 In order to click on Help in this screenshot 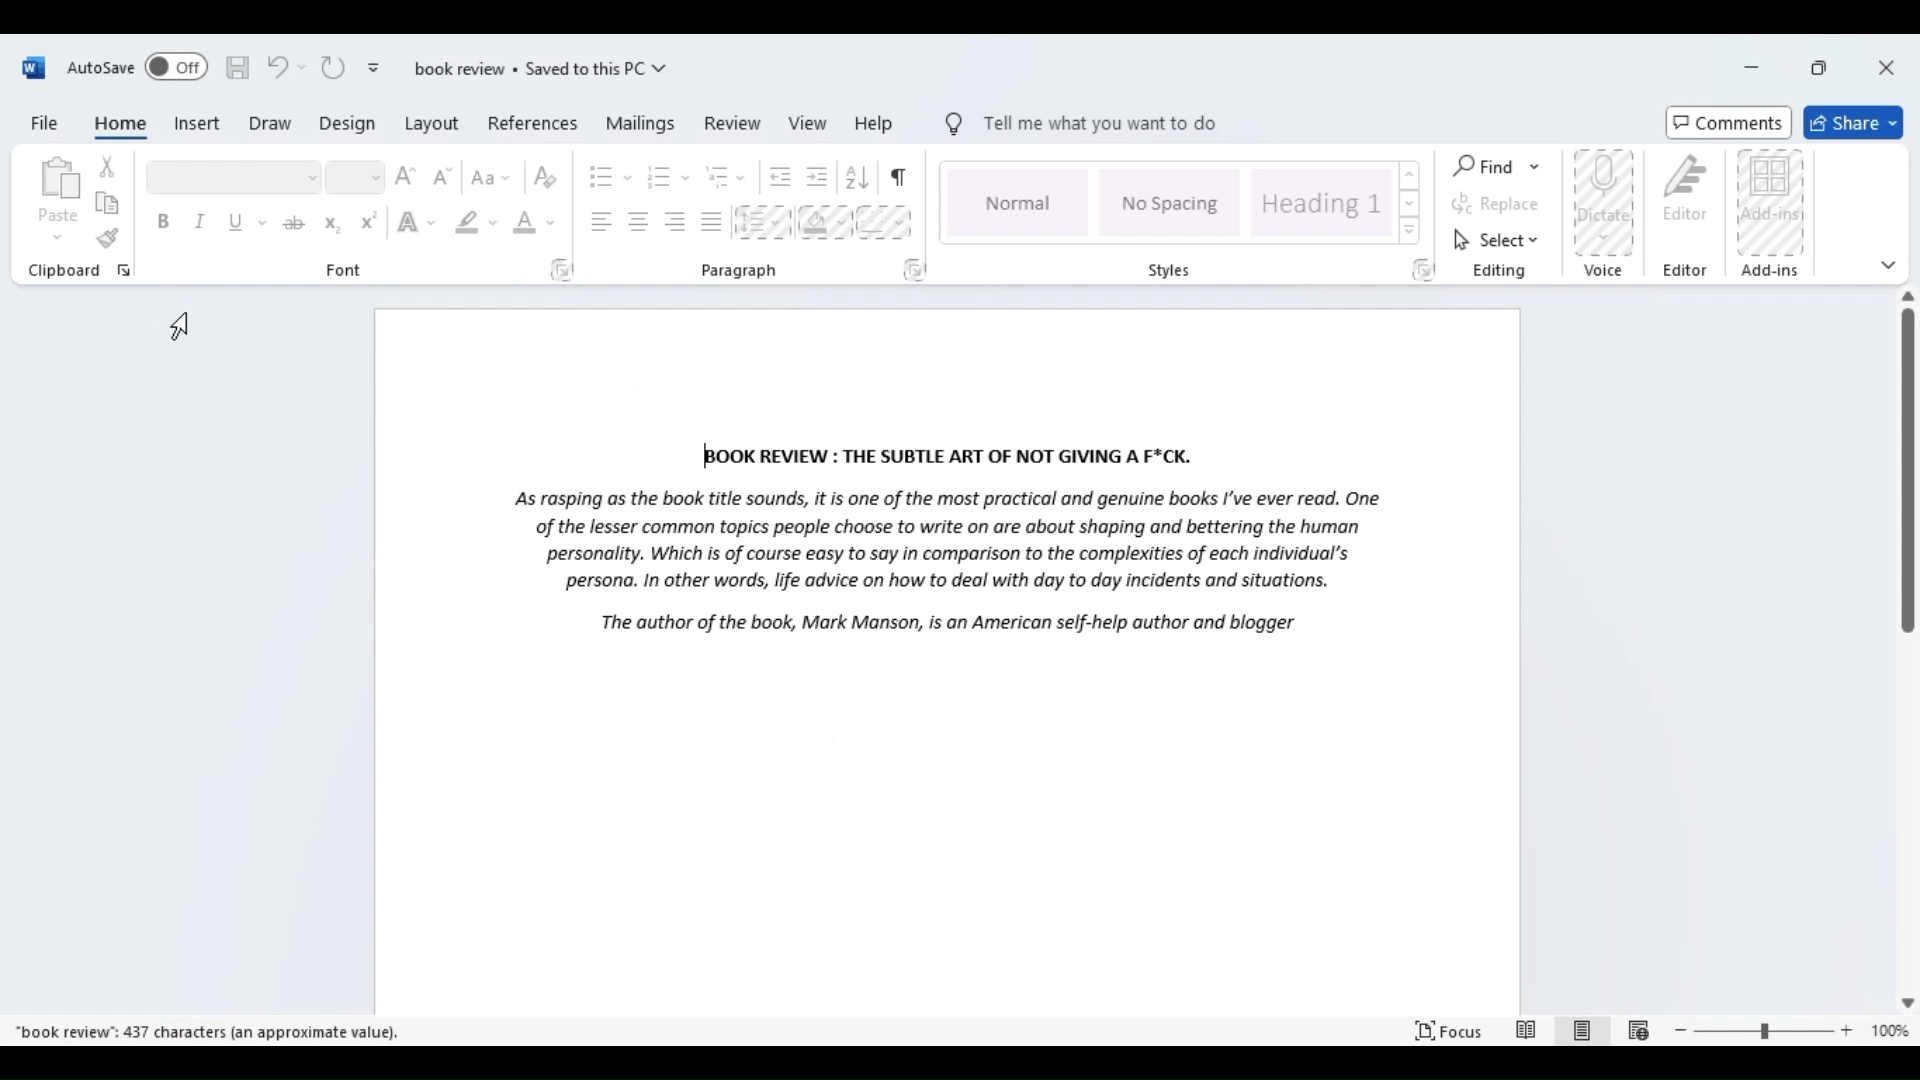, I will do `click(876, 125)`.